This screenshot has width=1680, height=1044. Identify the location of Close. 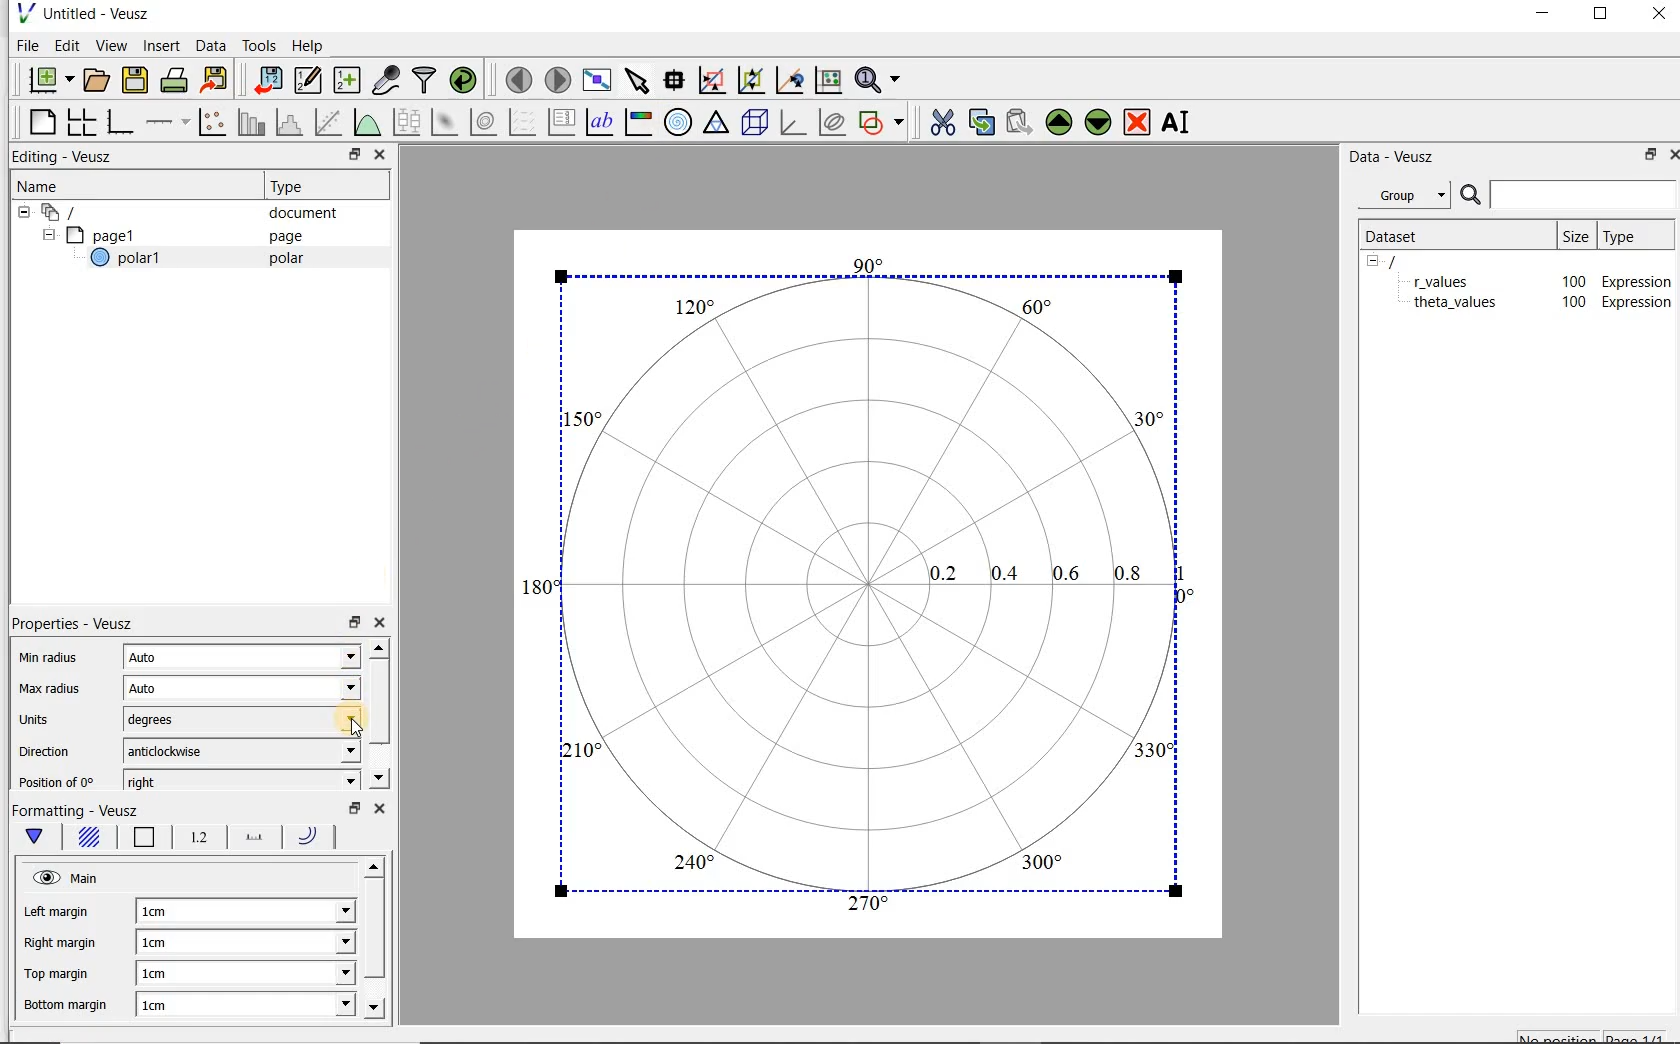
(378, 157).